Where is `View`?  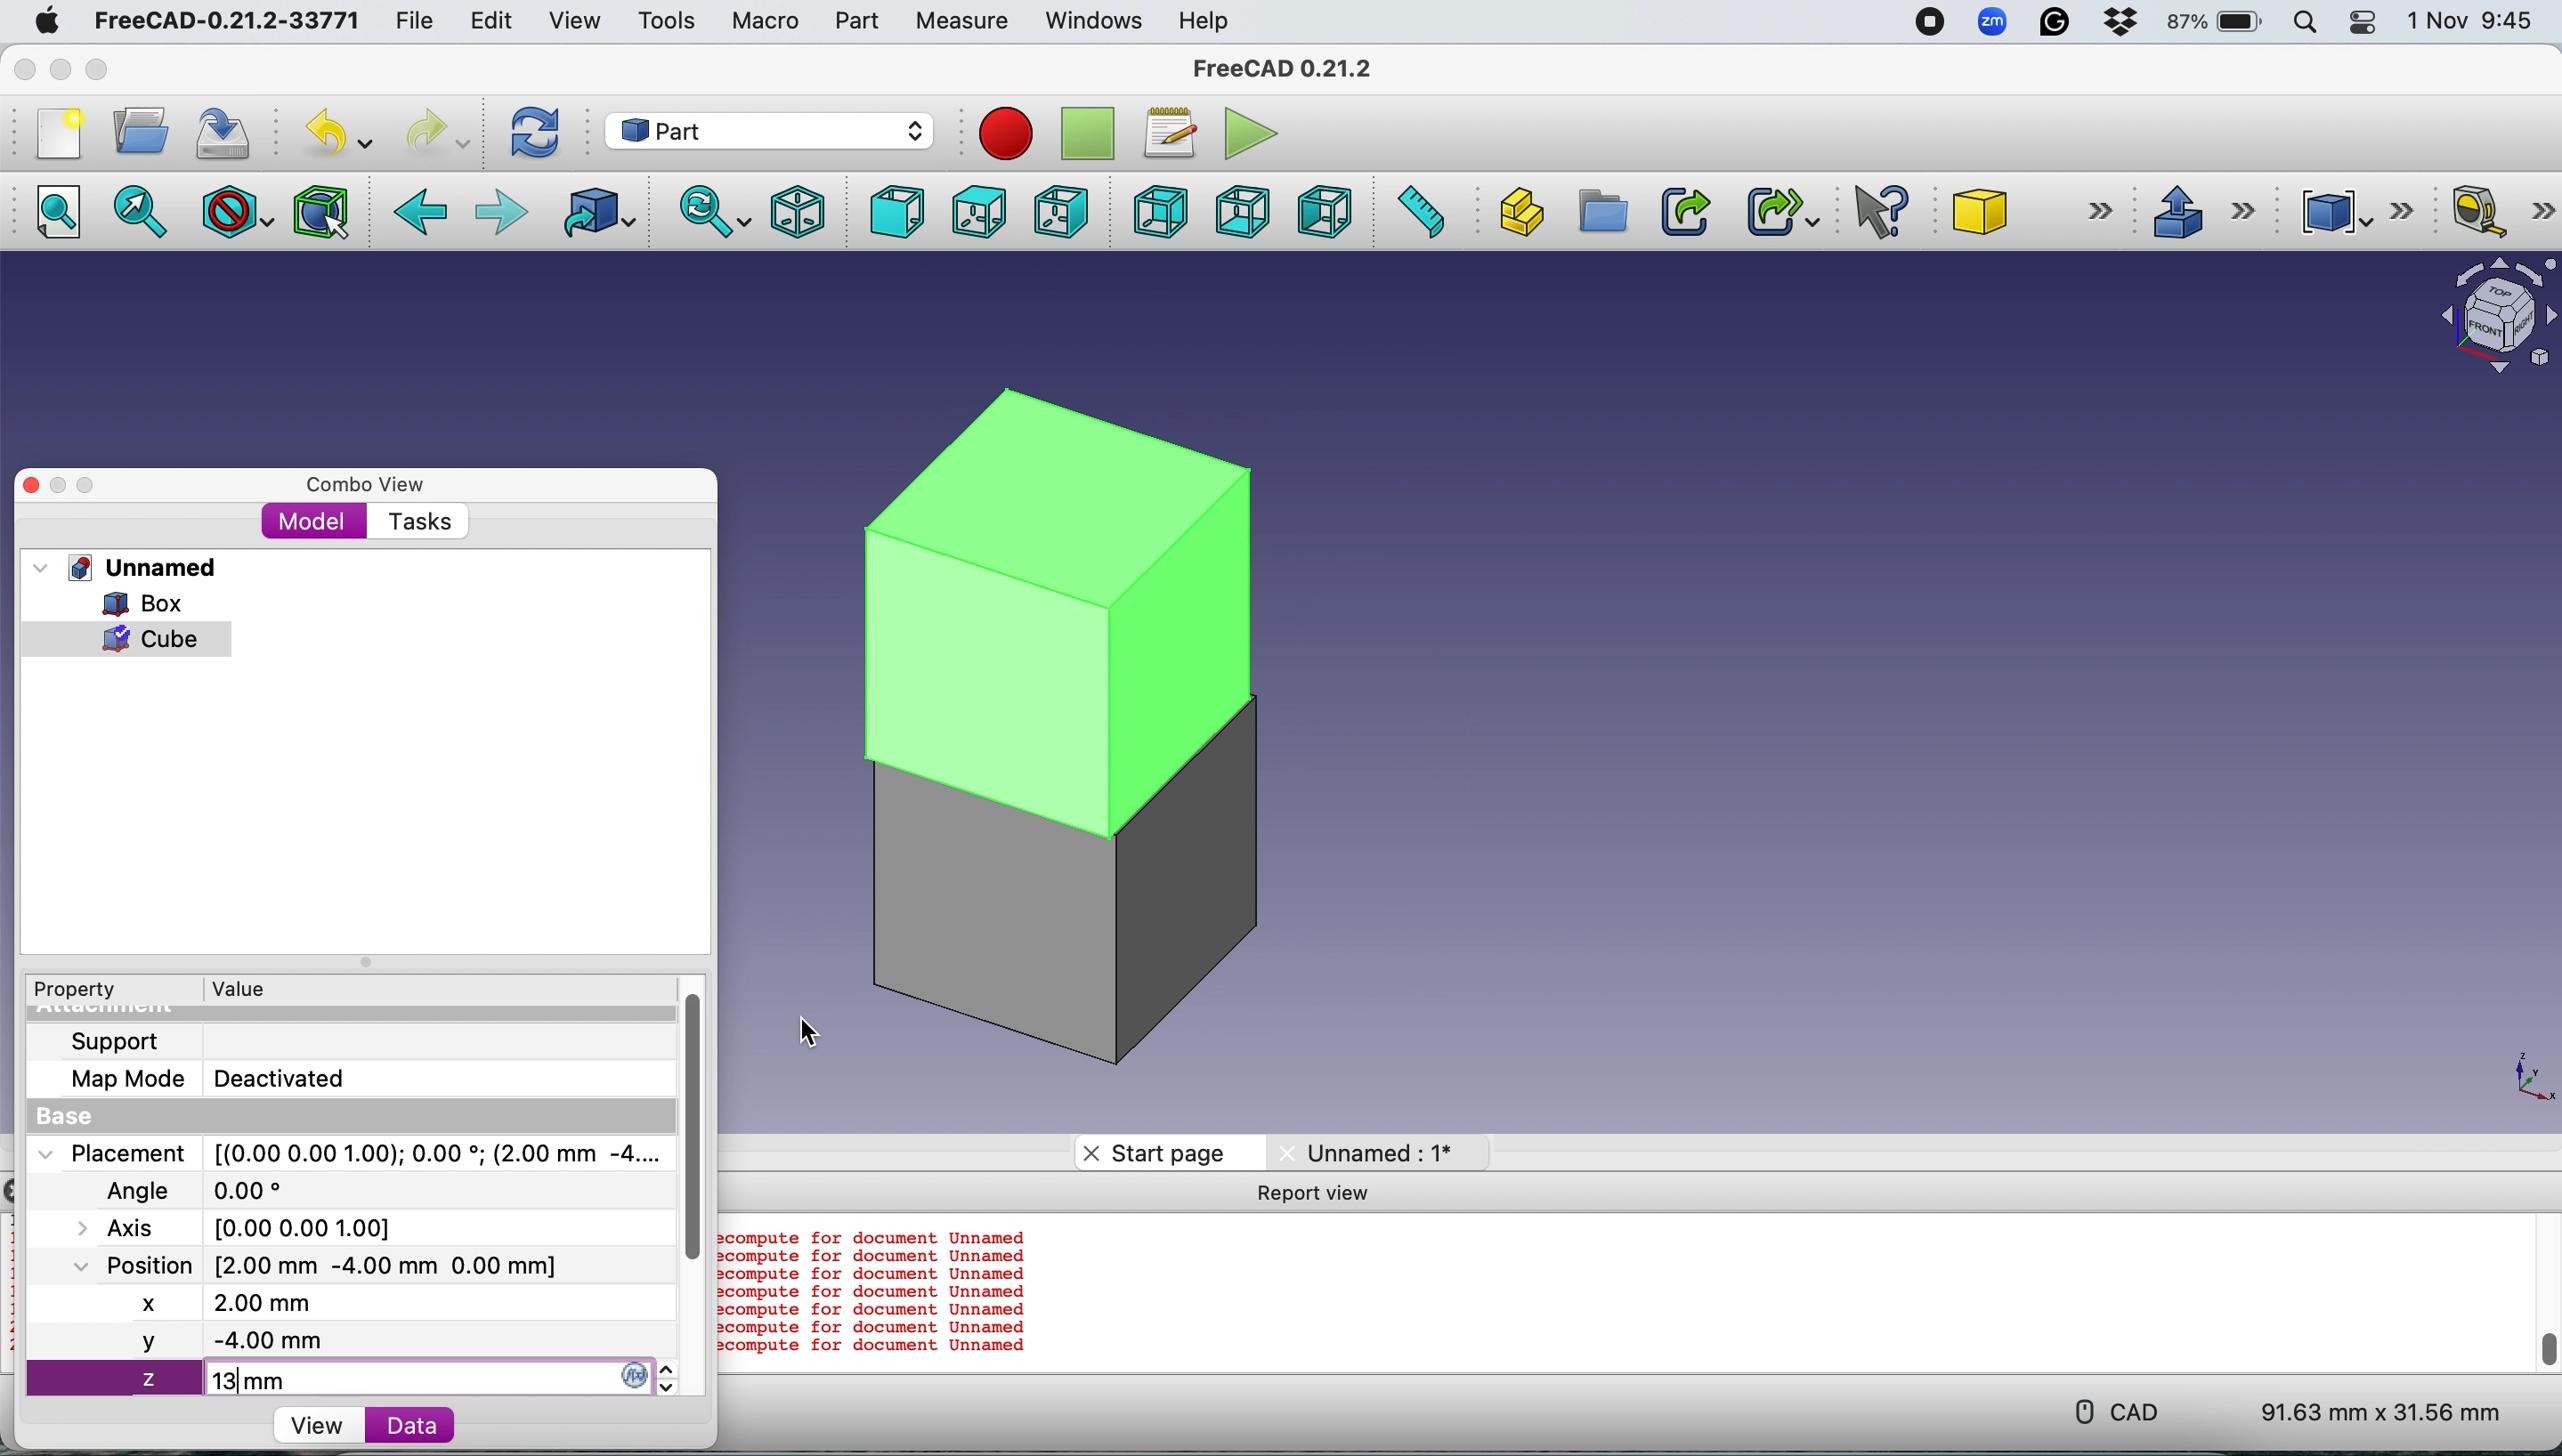
View is located at coordinates (574, 21).